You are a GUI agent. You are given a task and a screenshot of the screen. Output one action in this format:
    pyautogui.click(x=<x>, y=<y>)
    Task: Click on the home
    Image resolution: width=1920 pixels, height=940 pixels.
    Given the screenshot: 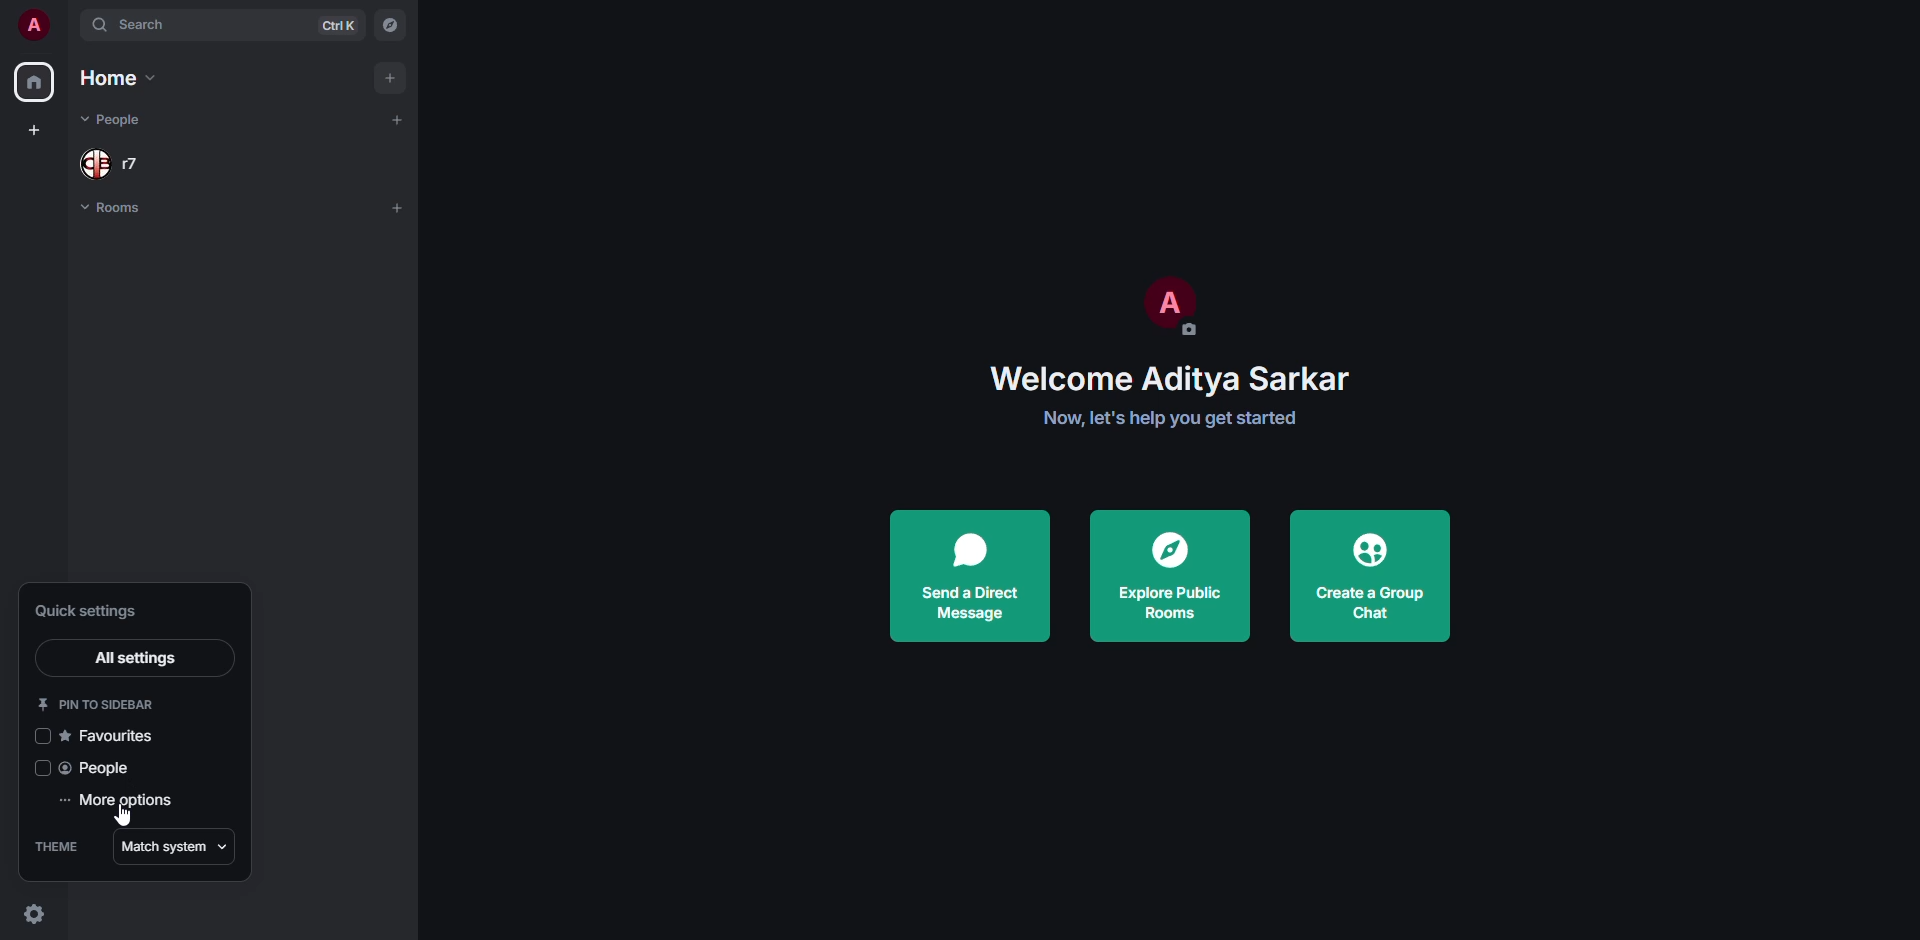 What is the action you would take?
    pyautogui.click(x=36, y=81)
    